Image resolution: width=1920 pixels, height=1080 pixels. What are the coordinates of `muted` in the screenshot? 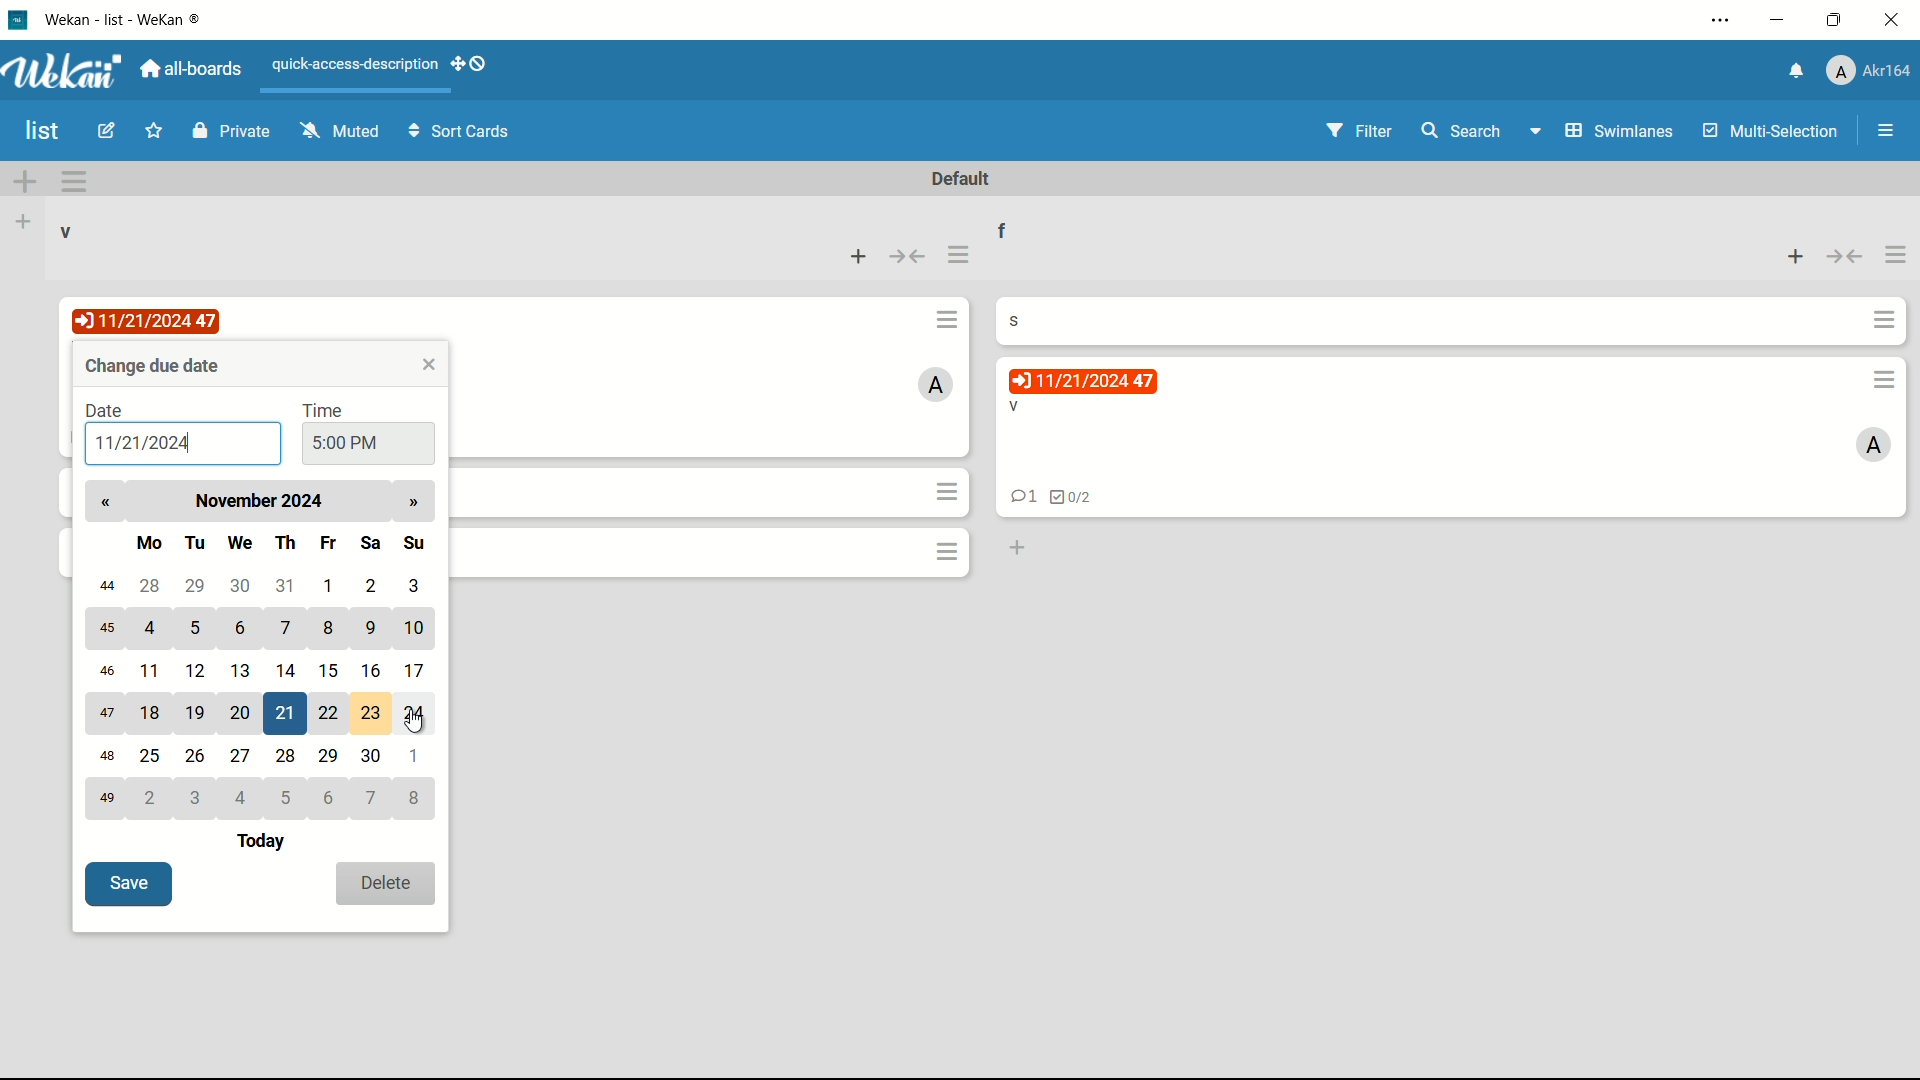 It's located at (340, 132).